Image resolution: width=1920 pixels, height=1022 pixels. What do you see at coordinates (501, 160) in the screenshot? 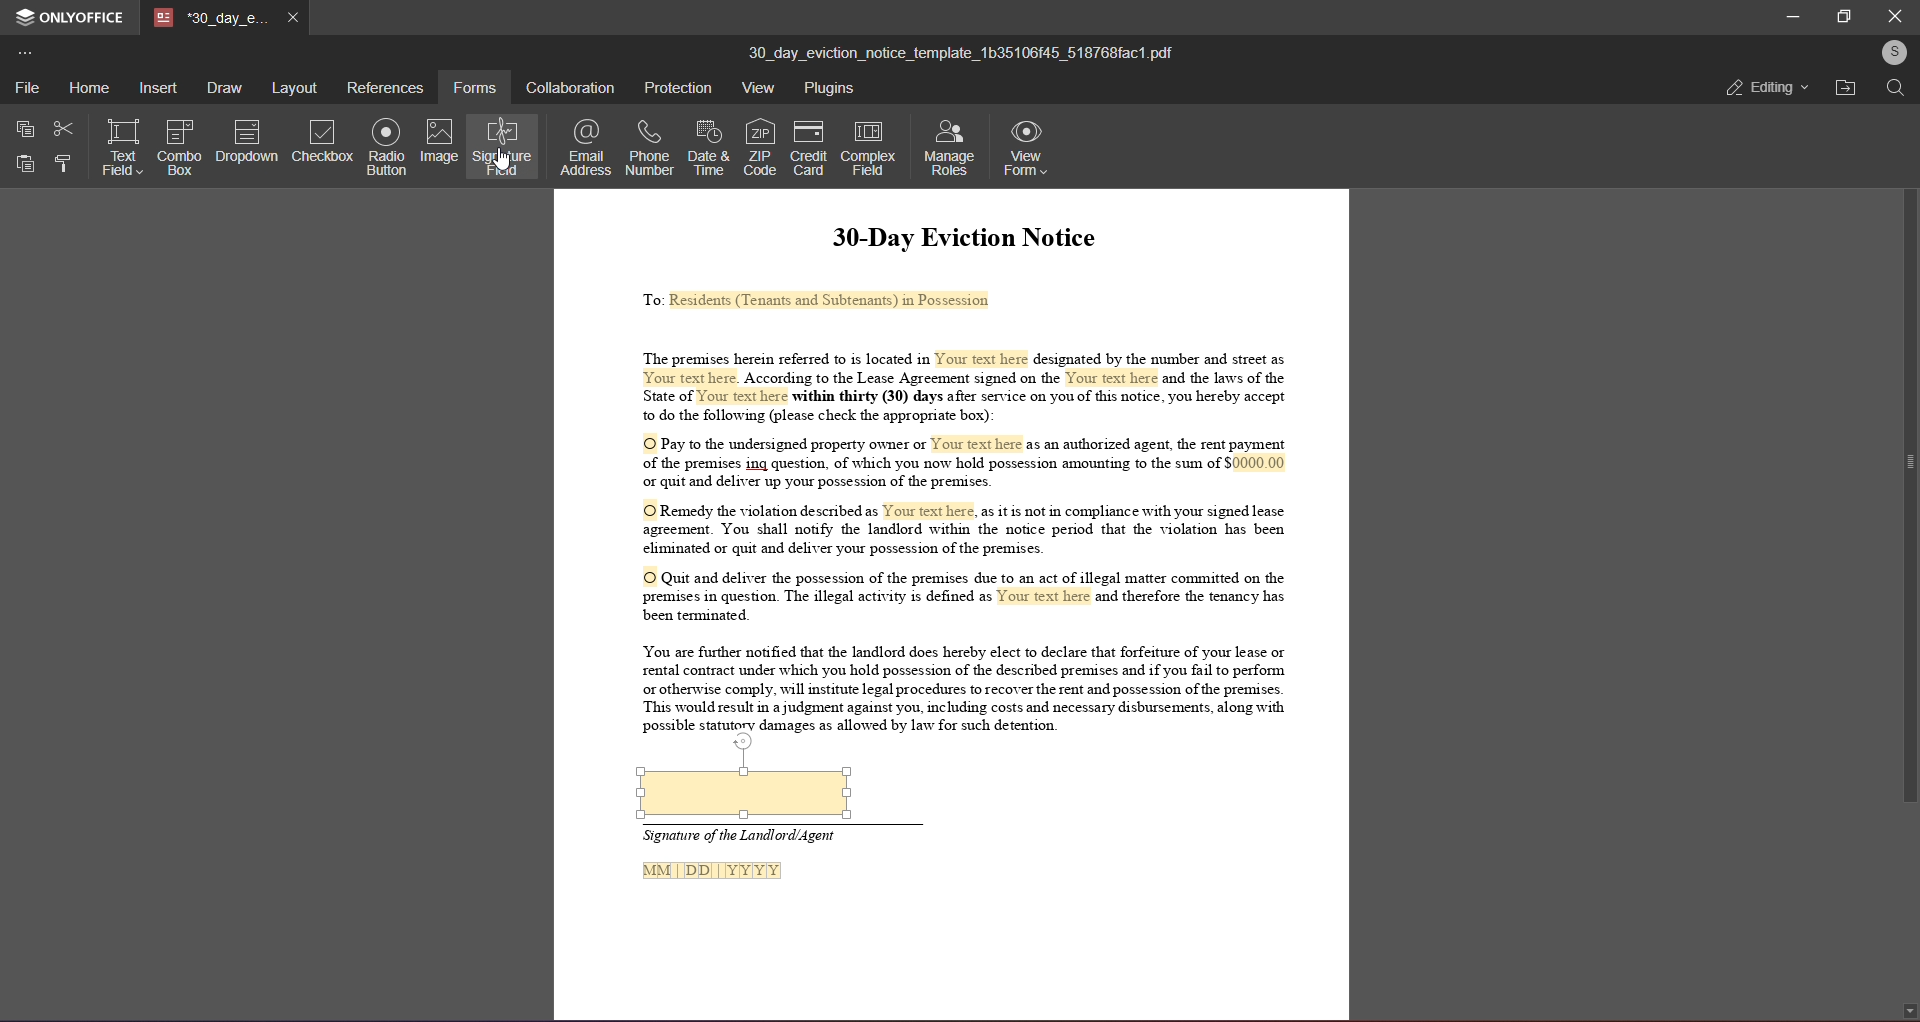
I see `cursor` at bounding box center [501, 160].